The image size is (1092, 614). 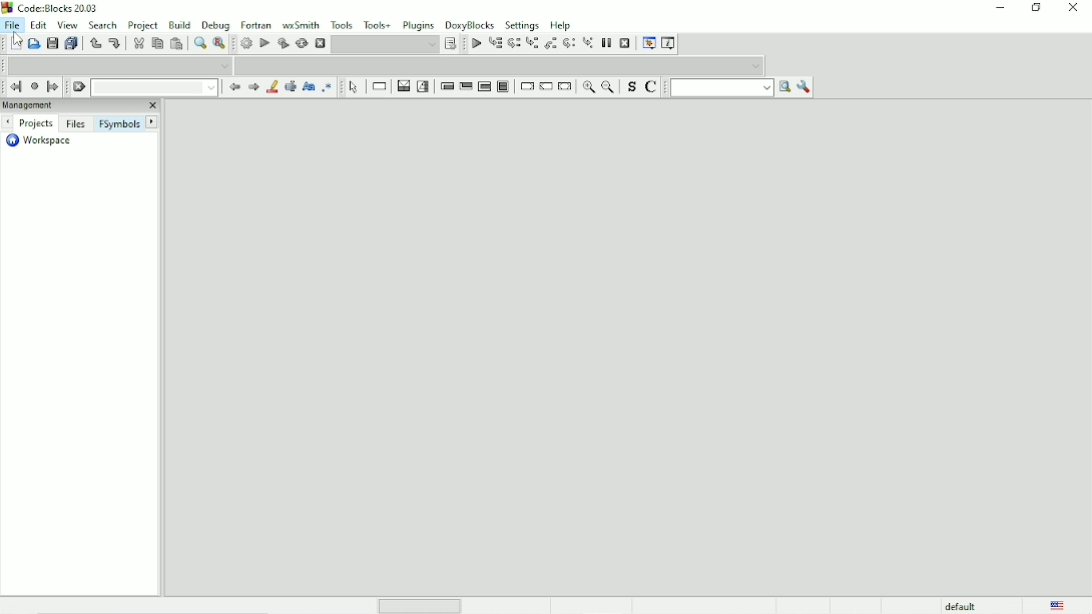 What do you see at coordinates (484, 87) in the screenshot?
I see `Counting loop` at bounding box center [484, 87].